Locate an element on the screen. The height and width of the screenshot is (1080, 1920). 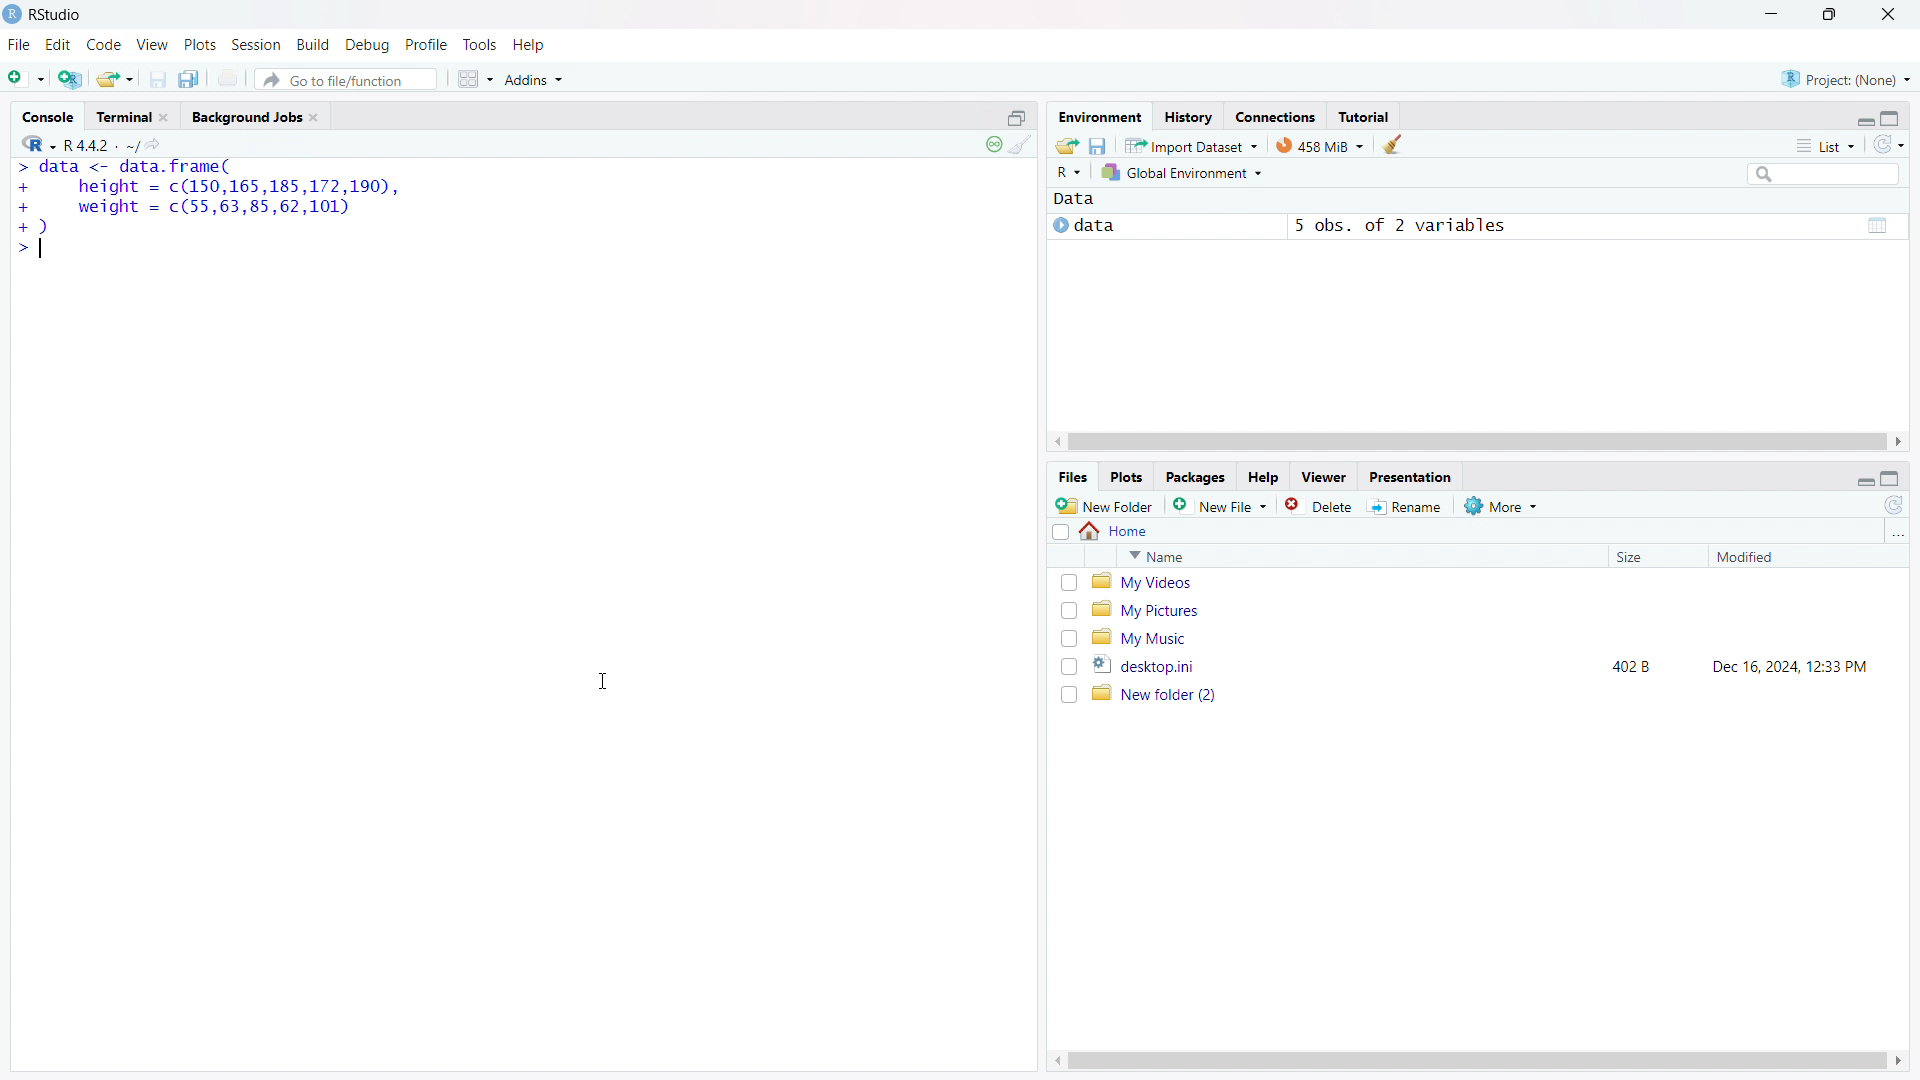
build is located at coordinates (315, 44).